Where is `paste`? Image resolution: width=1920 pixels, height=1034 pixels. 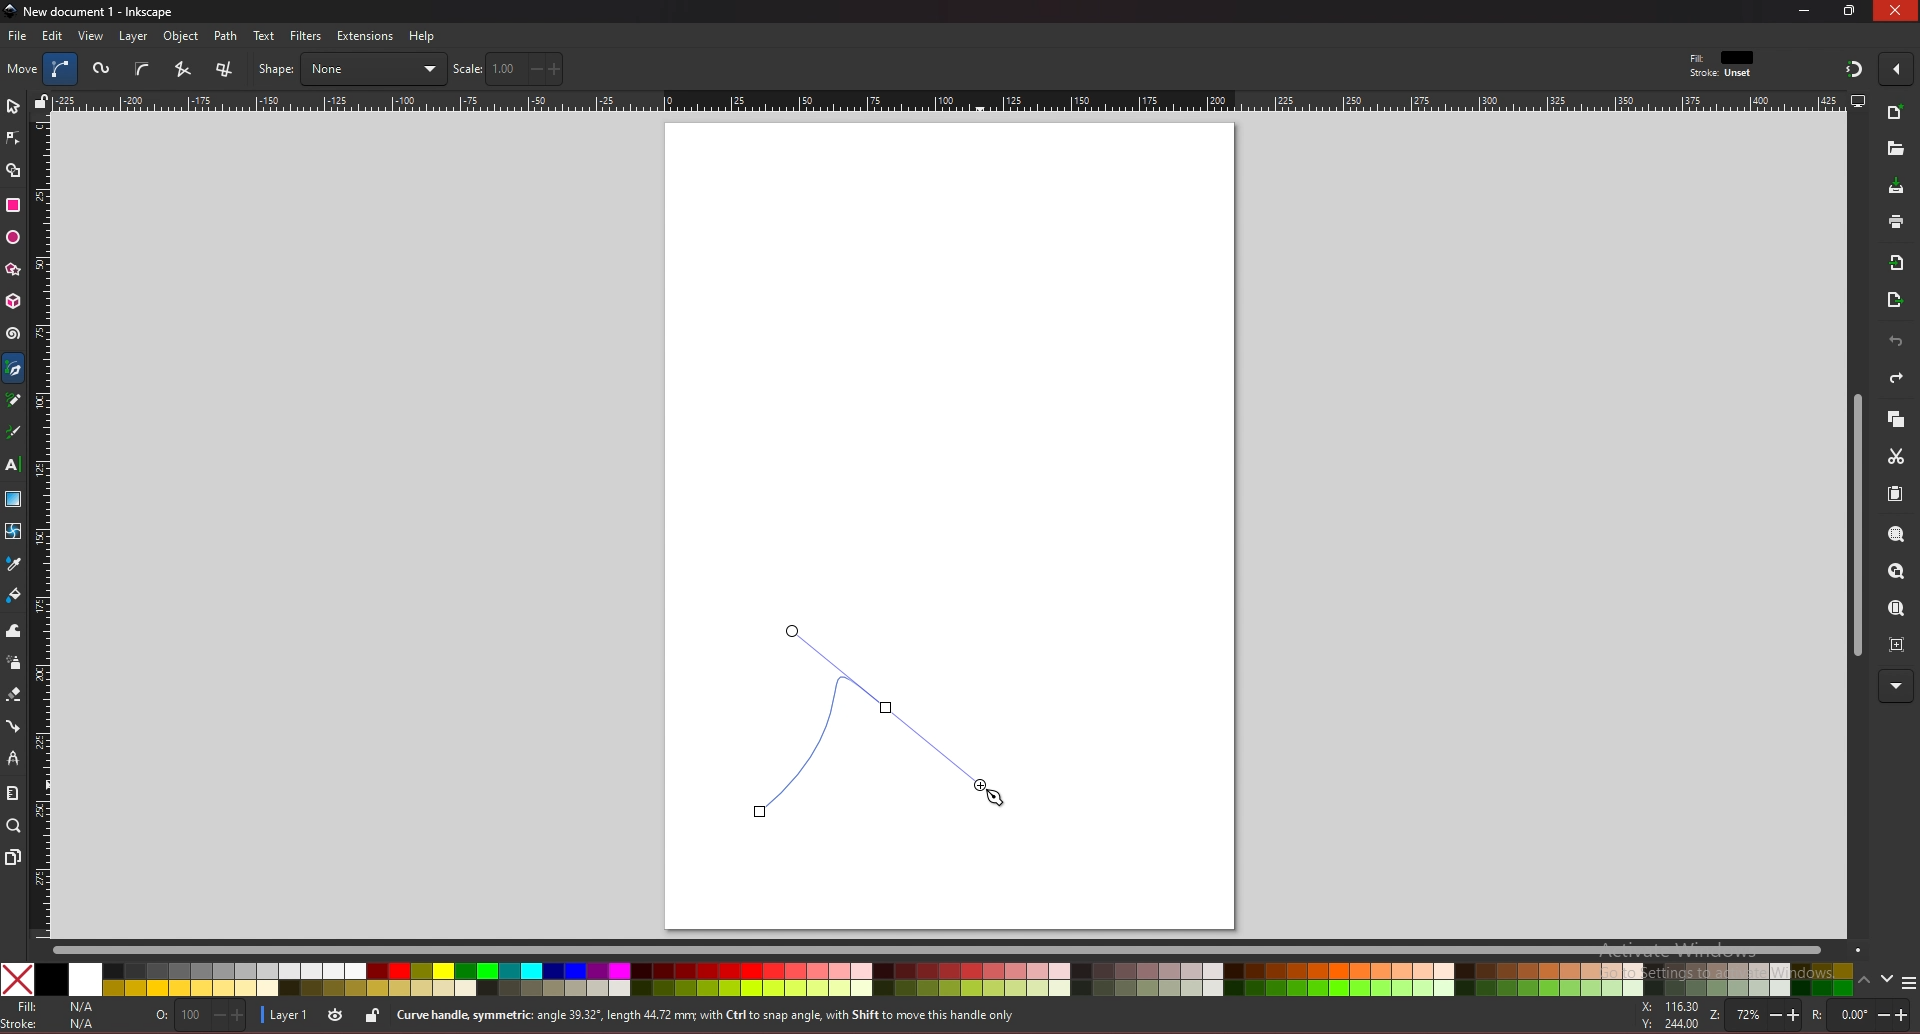 paste is located at coordinates (1895, 495).